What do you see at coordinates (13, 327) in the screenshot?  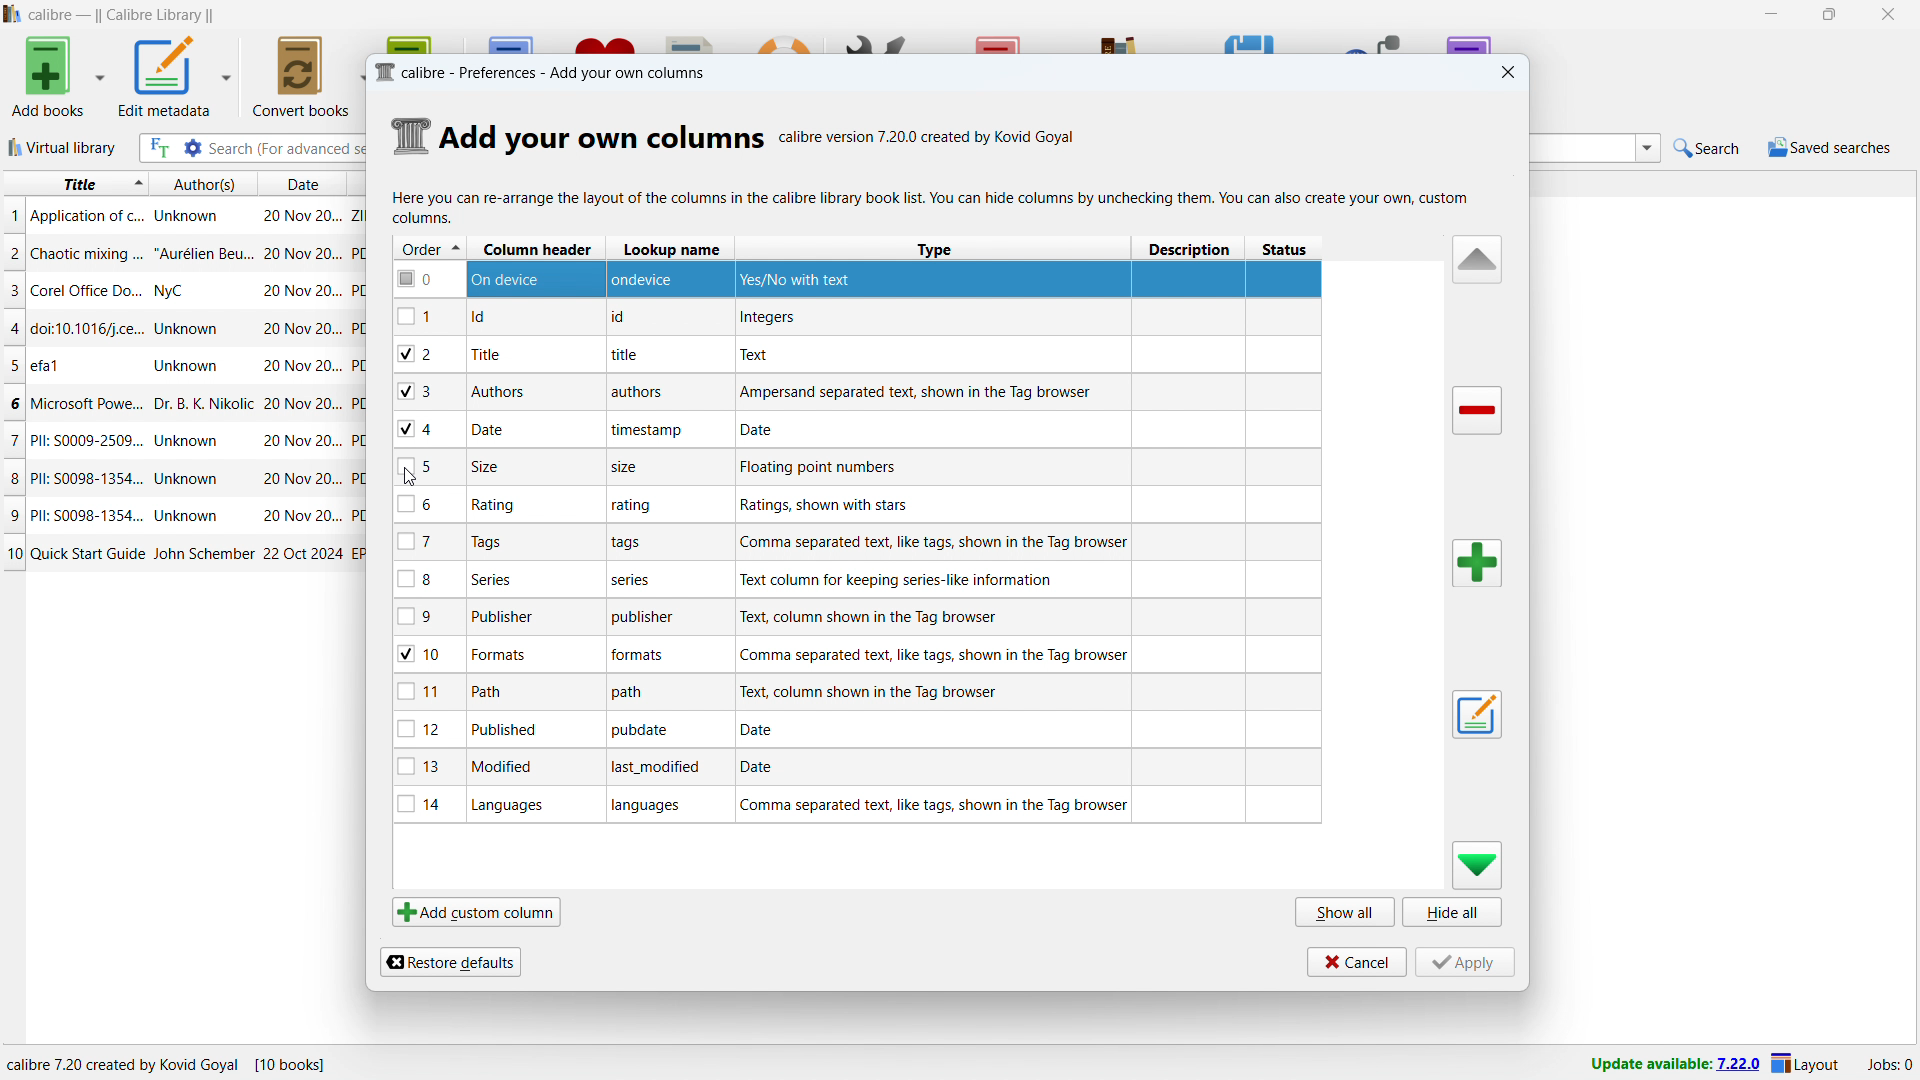 I see `4` at bounding box center [13, 327].